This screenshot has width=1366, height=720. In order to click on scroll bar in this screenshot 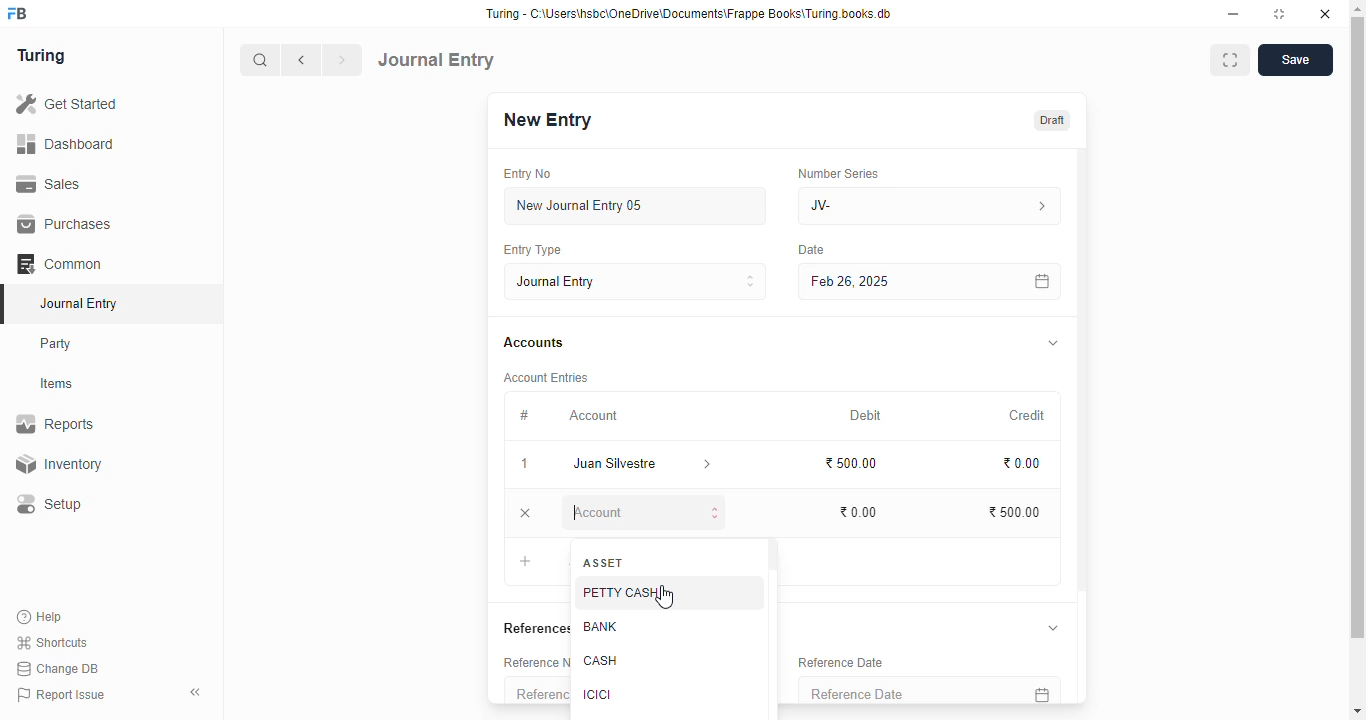, I will do `click(1359, 358)`.